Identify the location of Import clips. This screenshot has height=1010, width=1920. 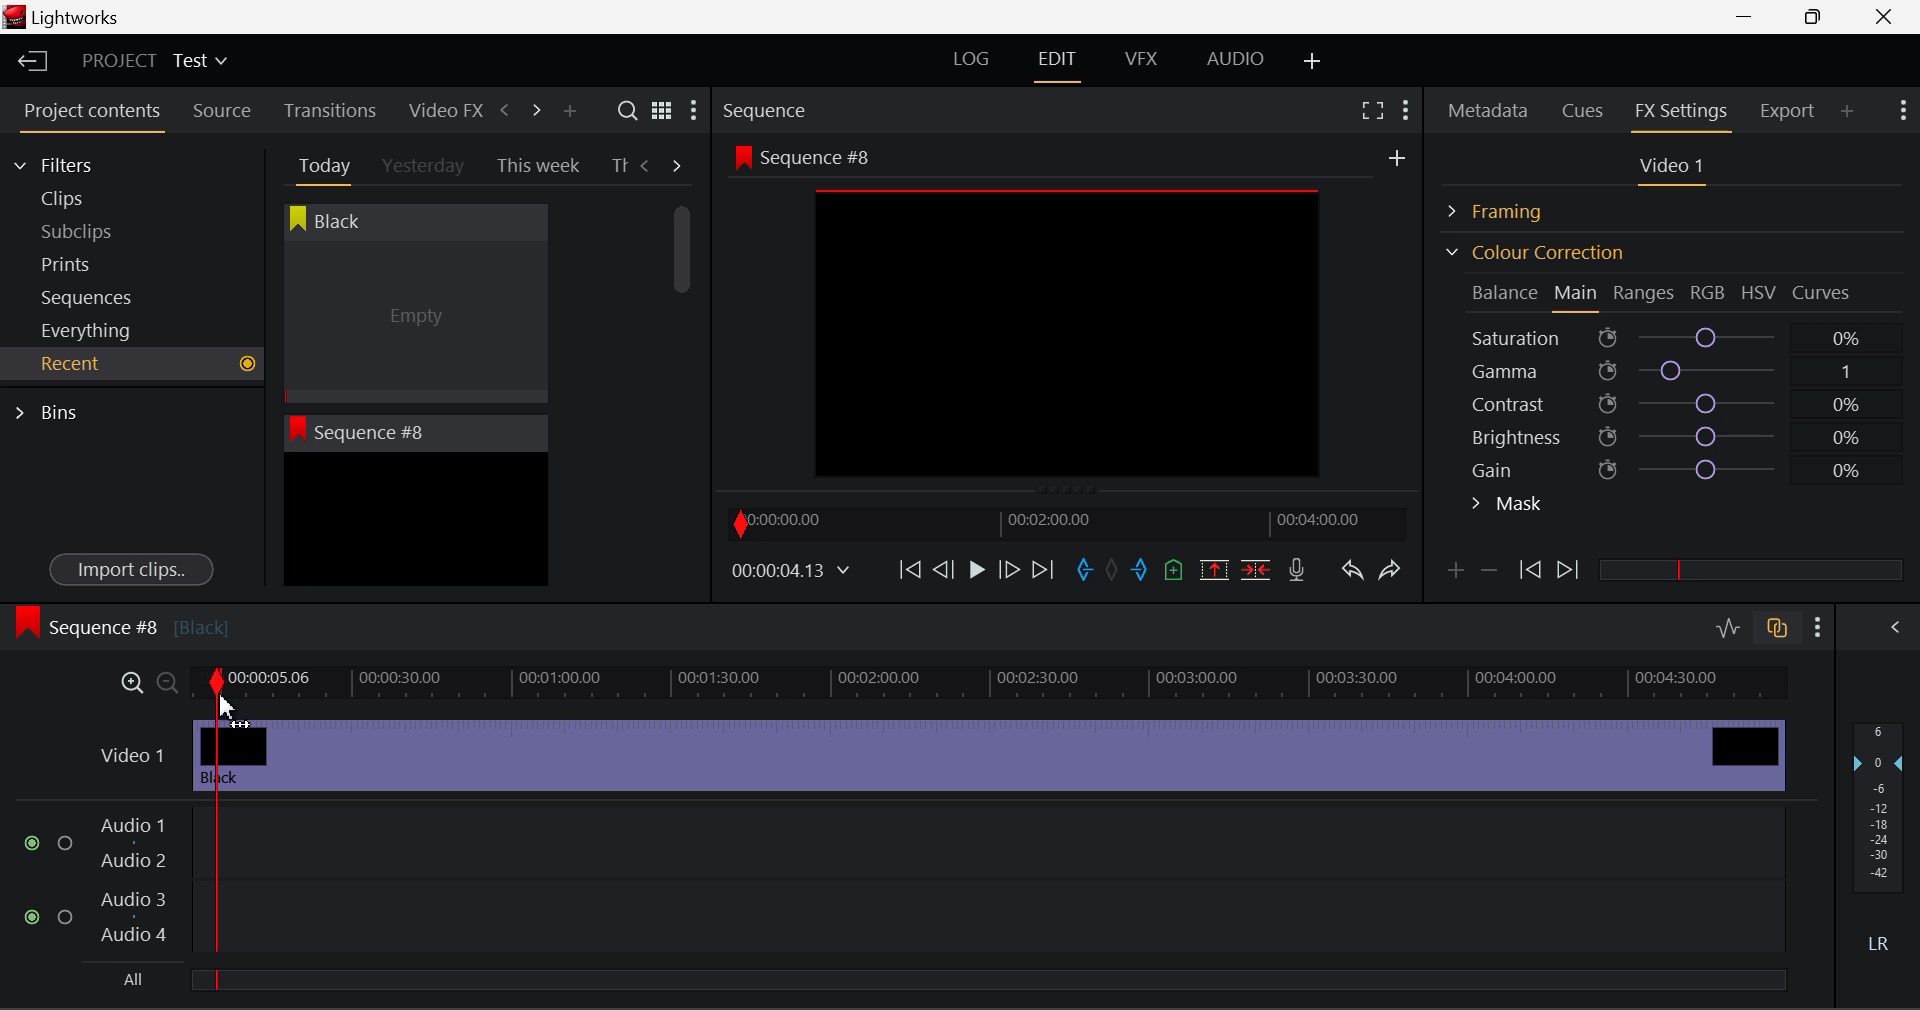
(131, 571).